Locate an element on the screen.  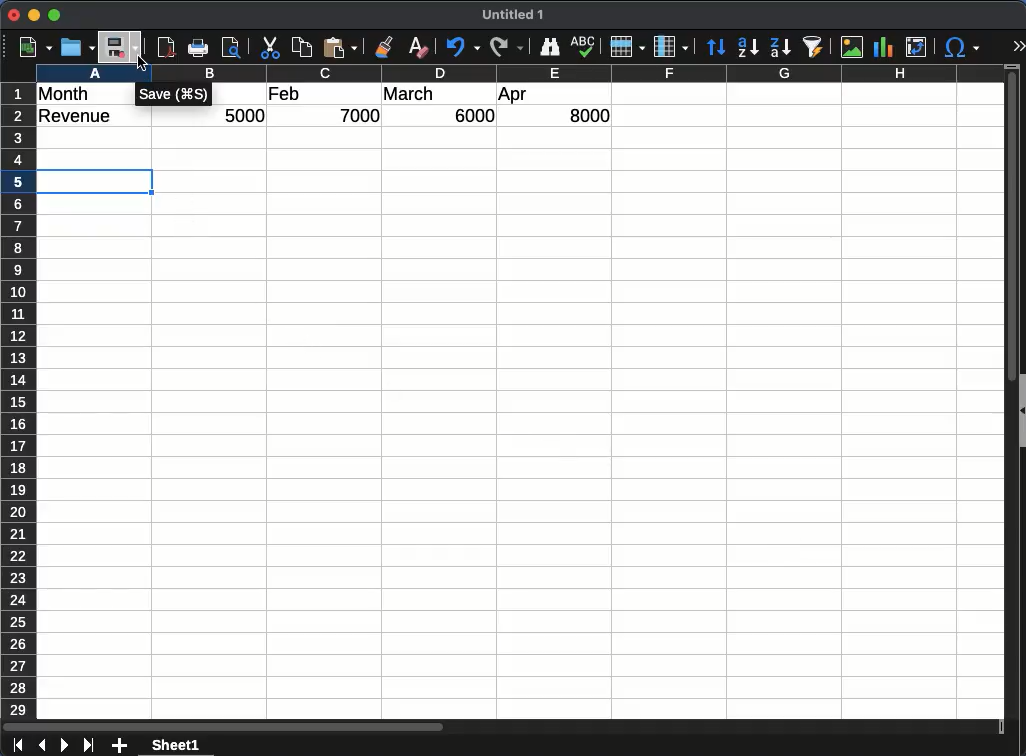
selection is located at coordinates (101, 179).